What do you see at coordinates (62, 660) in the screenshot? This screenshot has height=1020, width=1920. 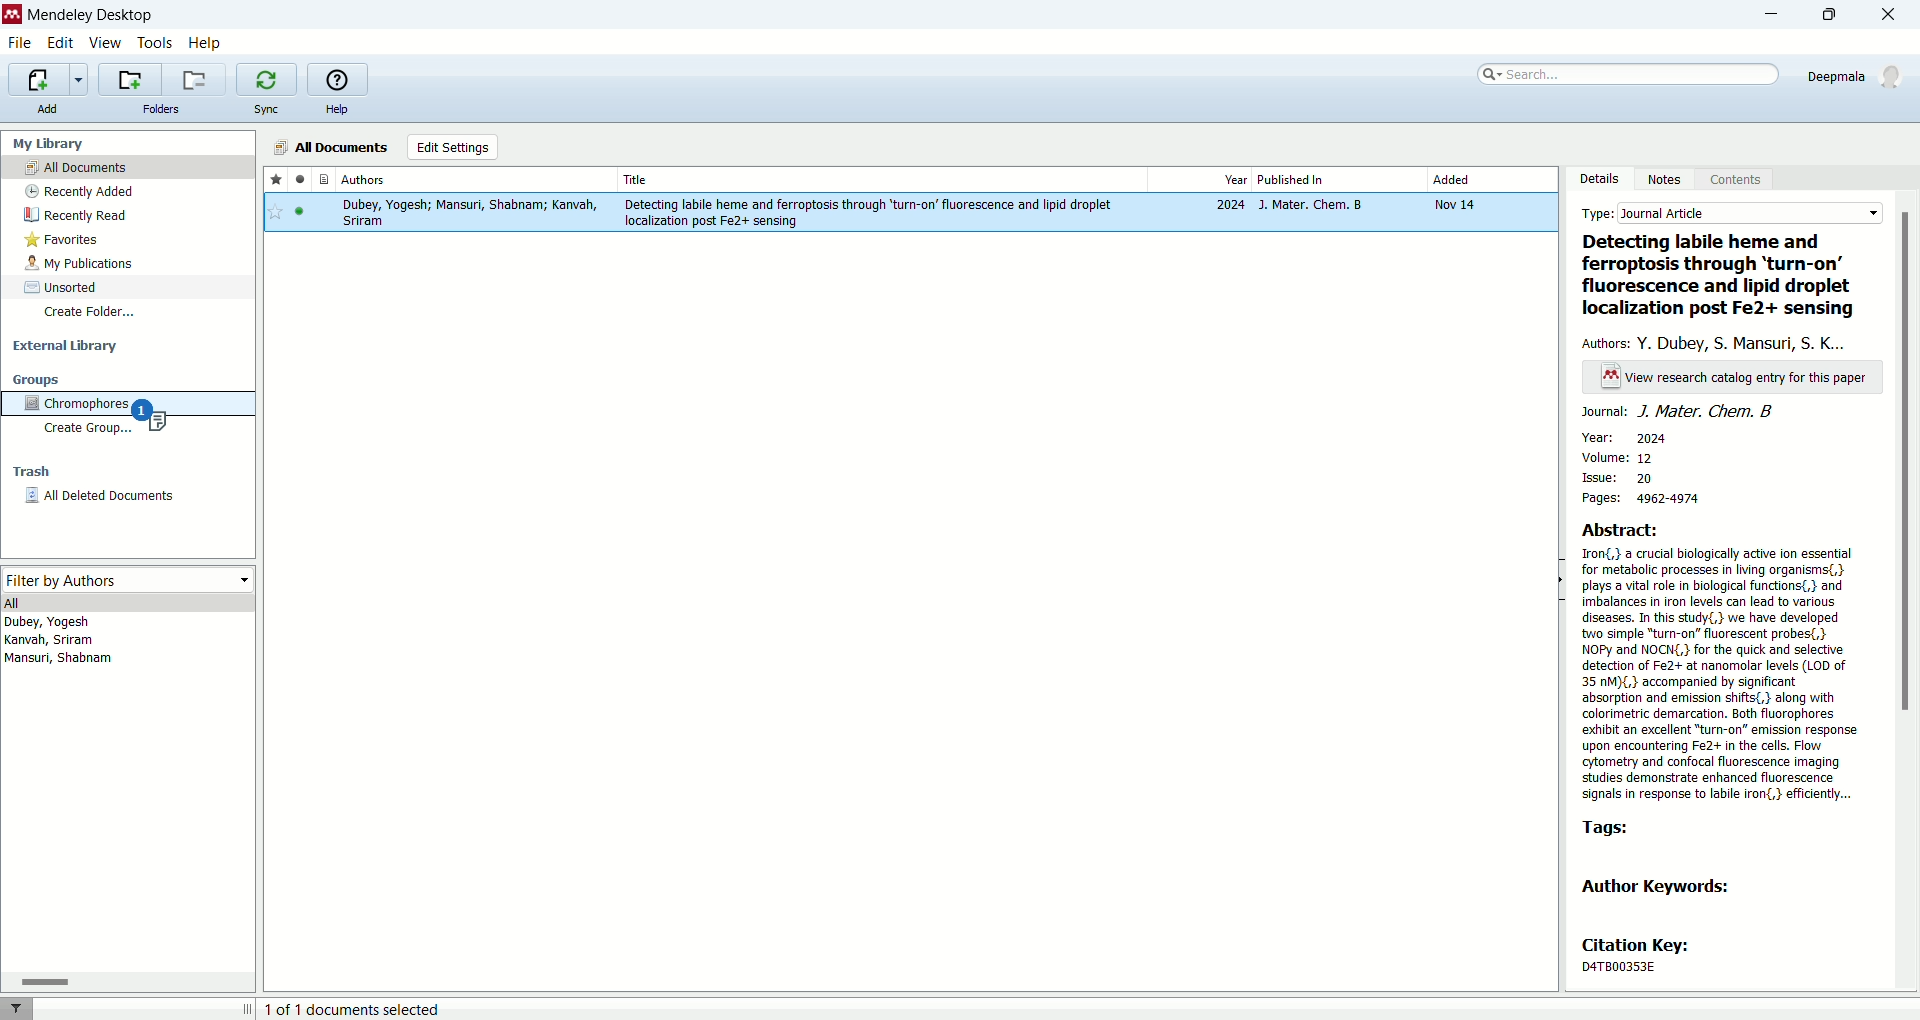 I see `Mansuri, shabnam` at bounding box center [62, 660].